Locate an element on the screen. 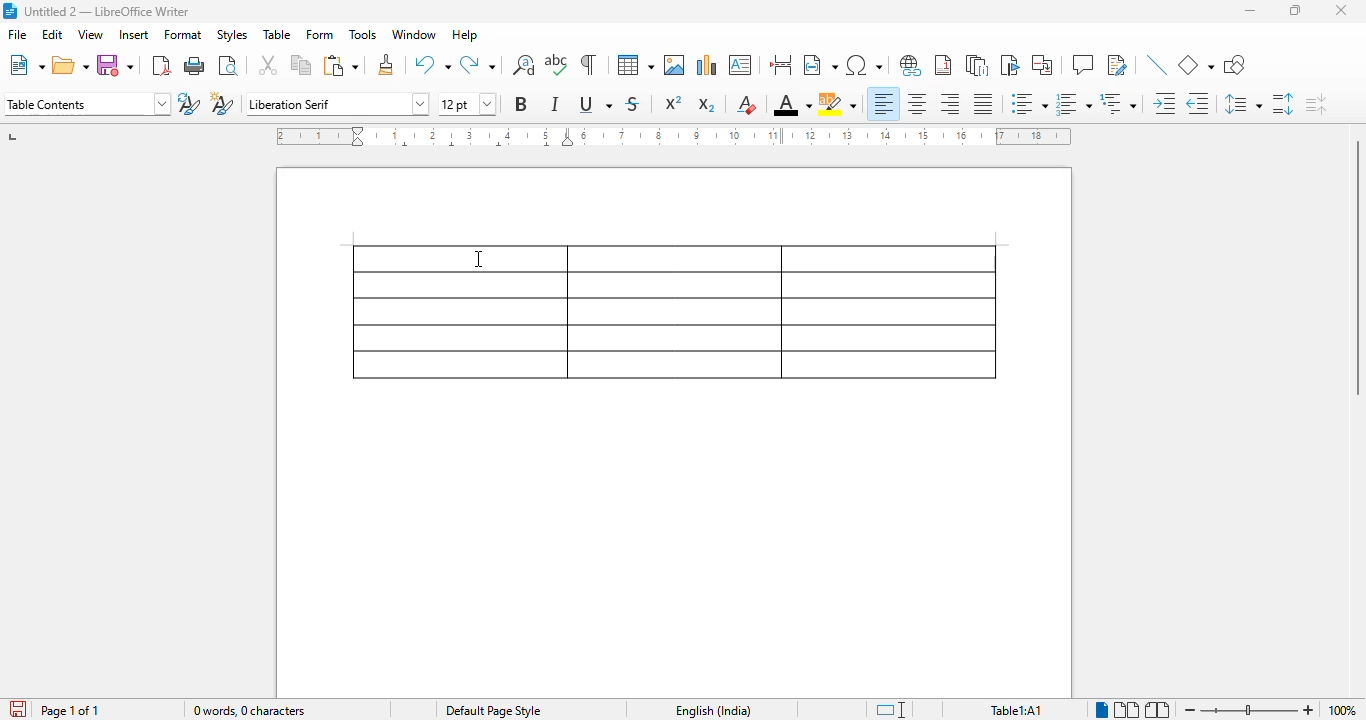 This screenshot has width=1366, height=720. close is located at coordinates (1342, 11).